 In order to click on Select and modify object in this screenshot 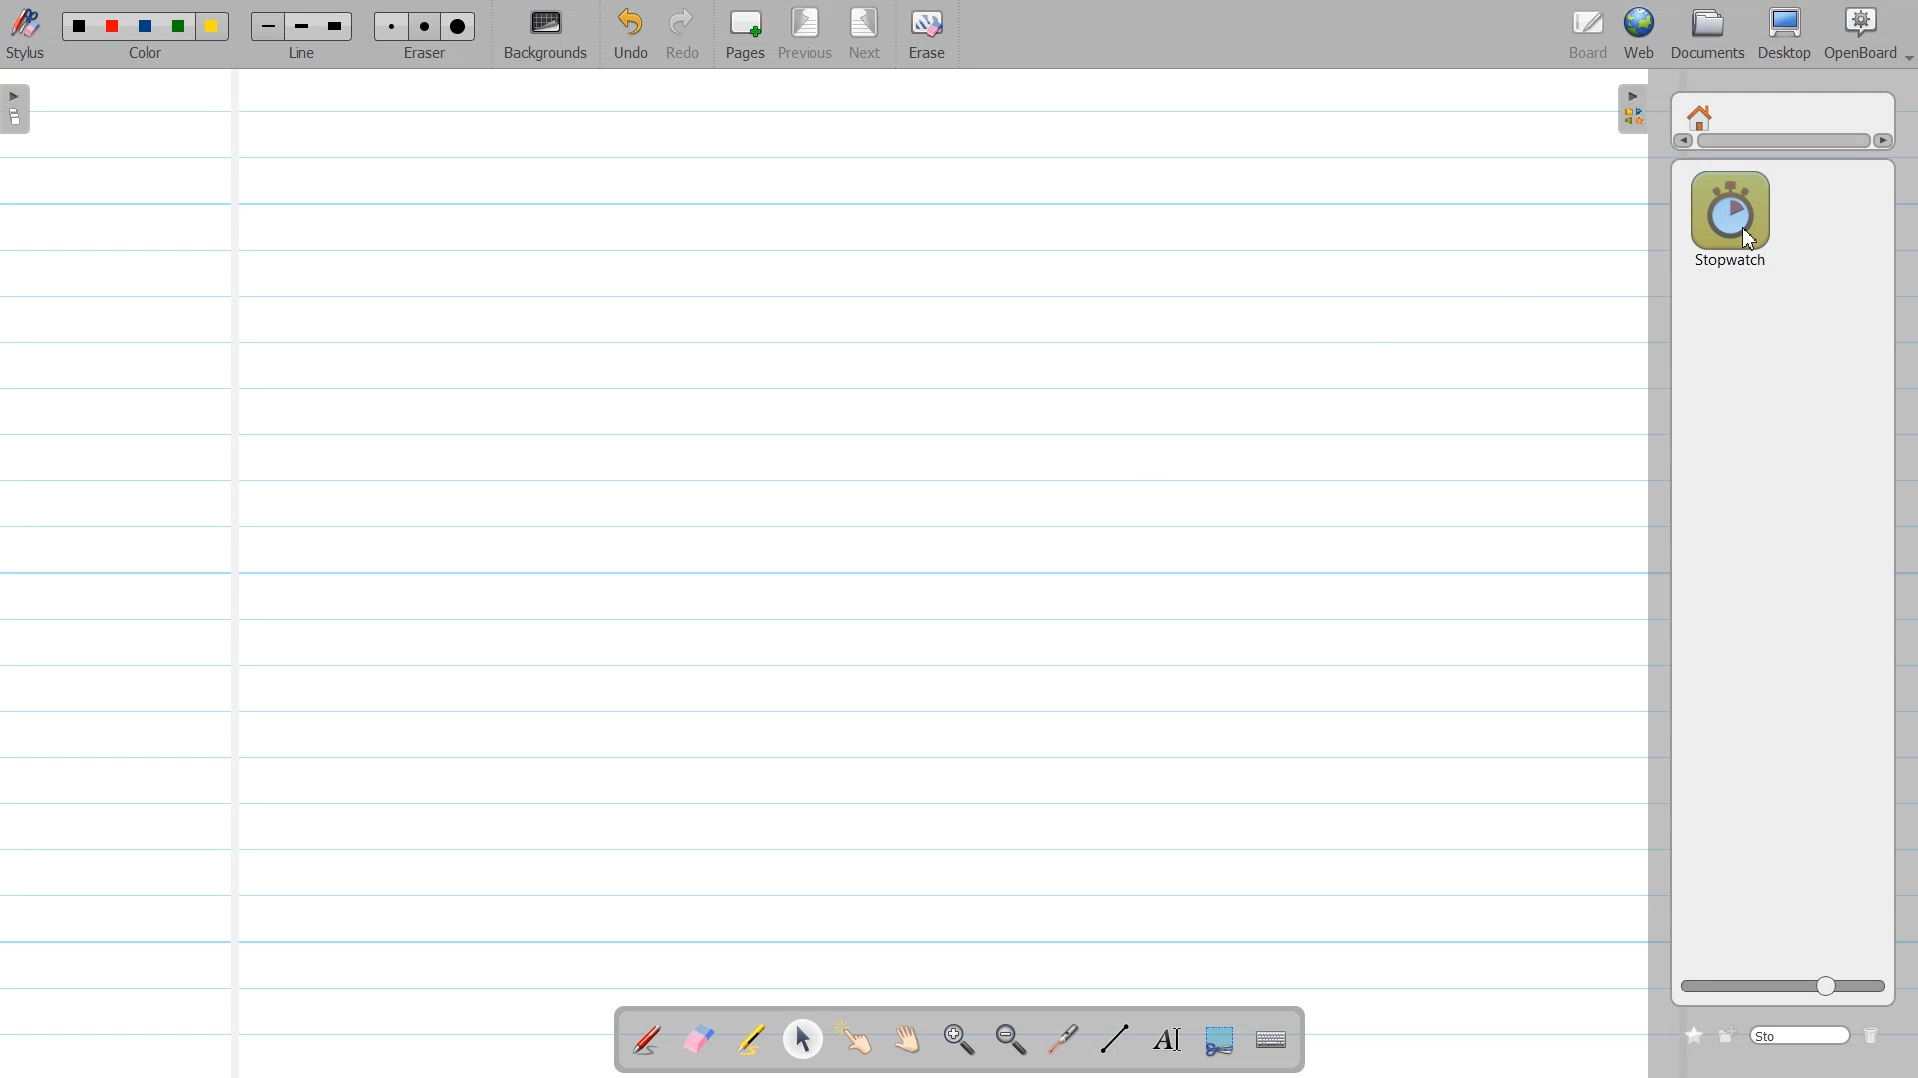, I will do `click(802, 1039)`.